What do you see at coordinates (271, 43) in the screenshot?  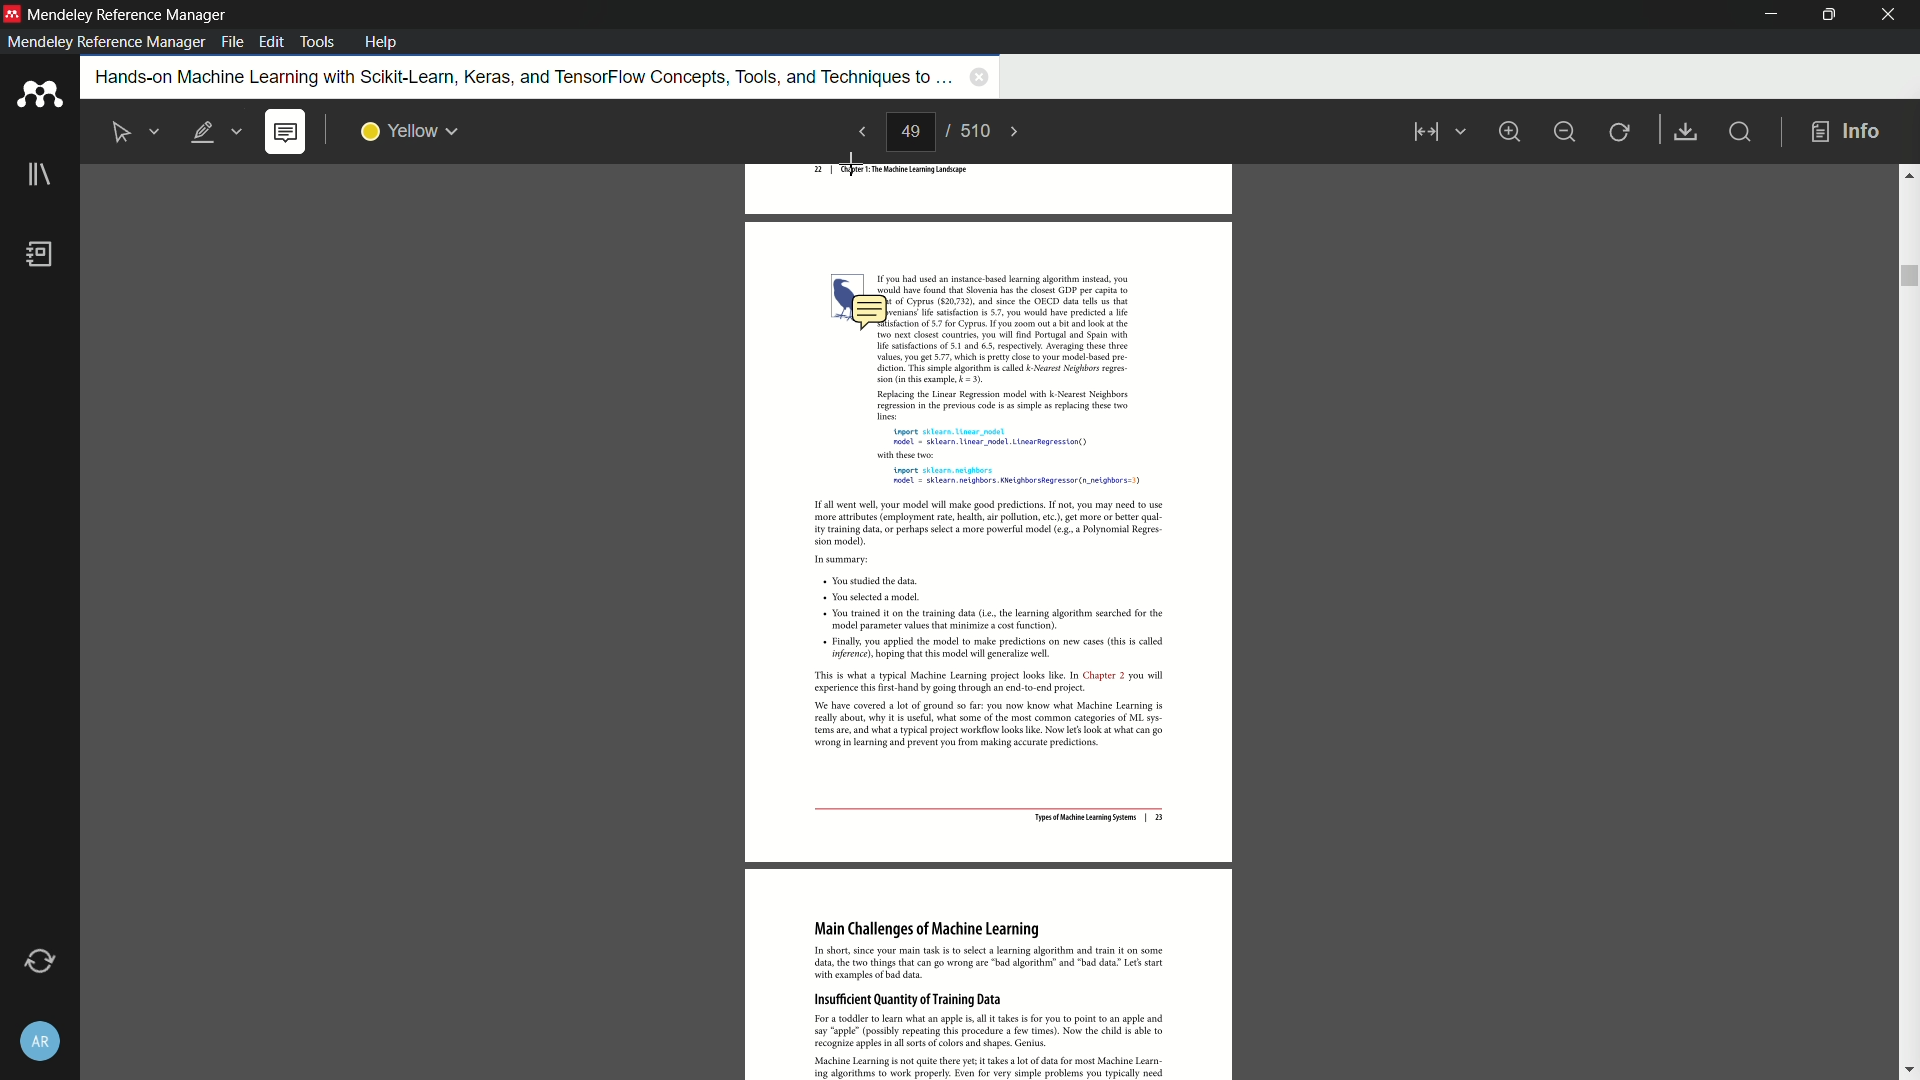 I see `edit menu` at bounding box center [271, 43].